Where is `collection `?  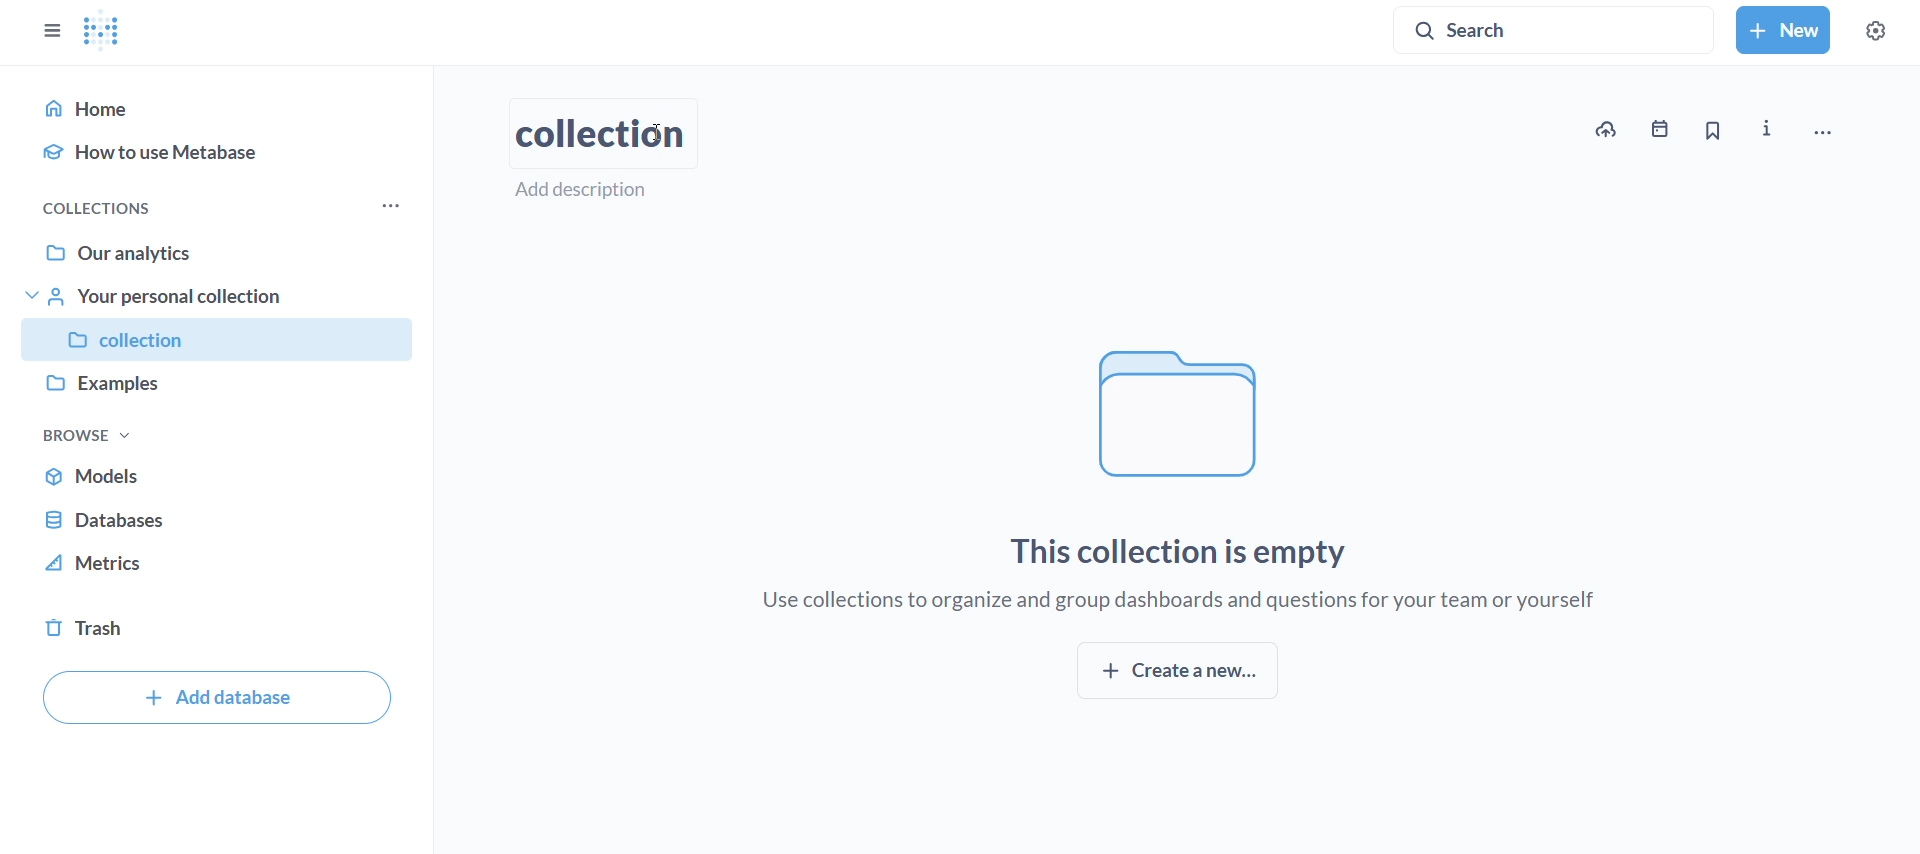 collection  is located at coordinates (219, 341).